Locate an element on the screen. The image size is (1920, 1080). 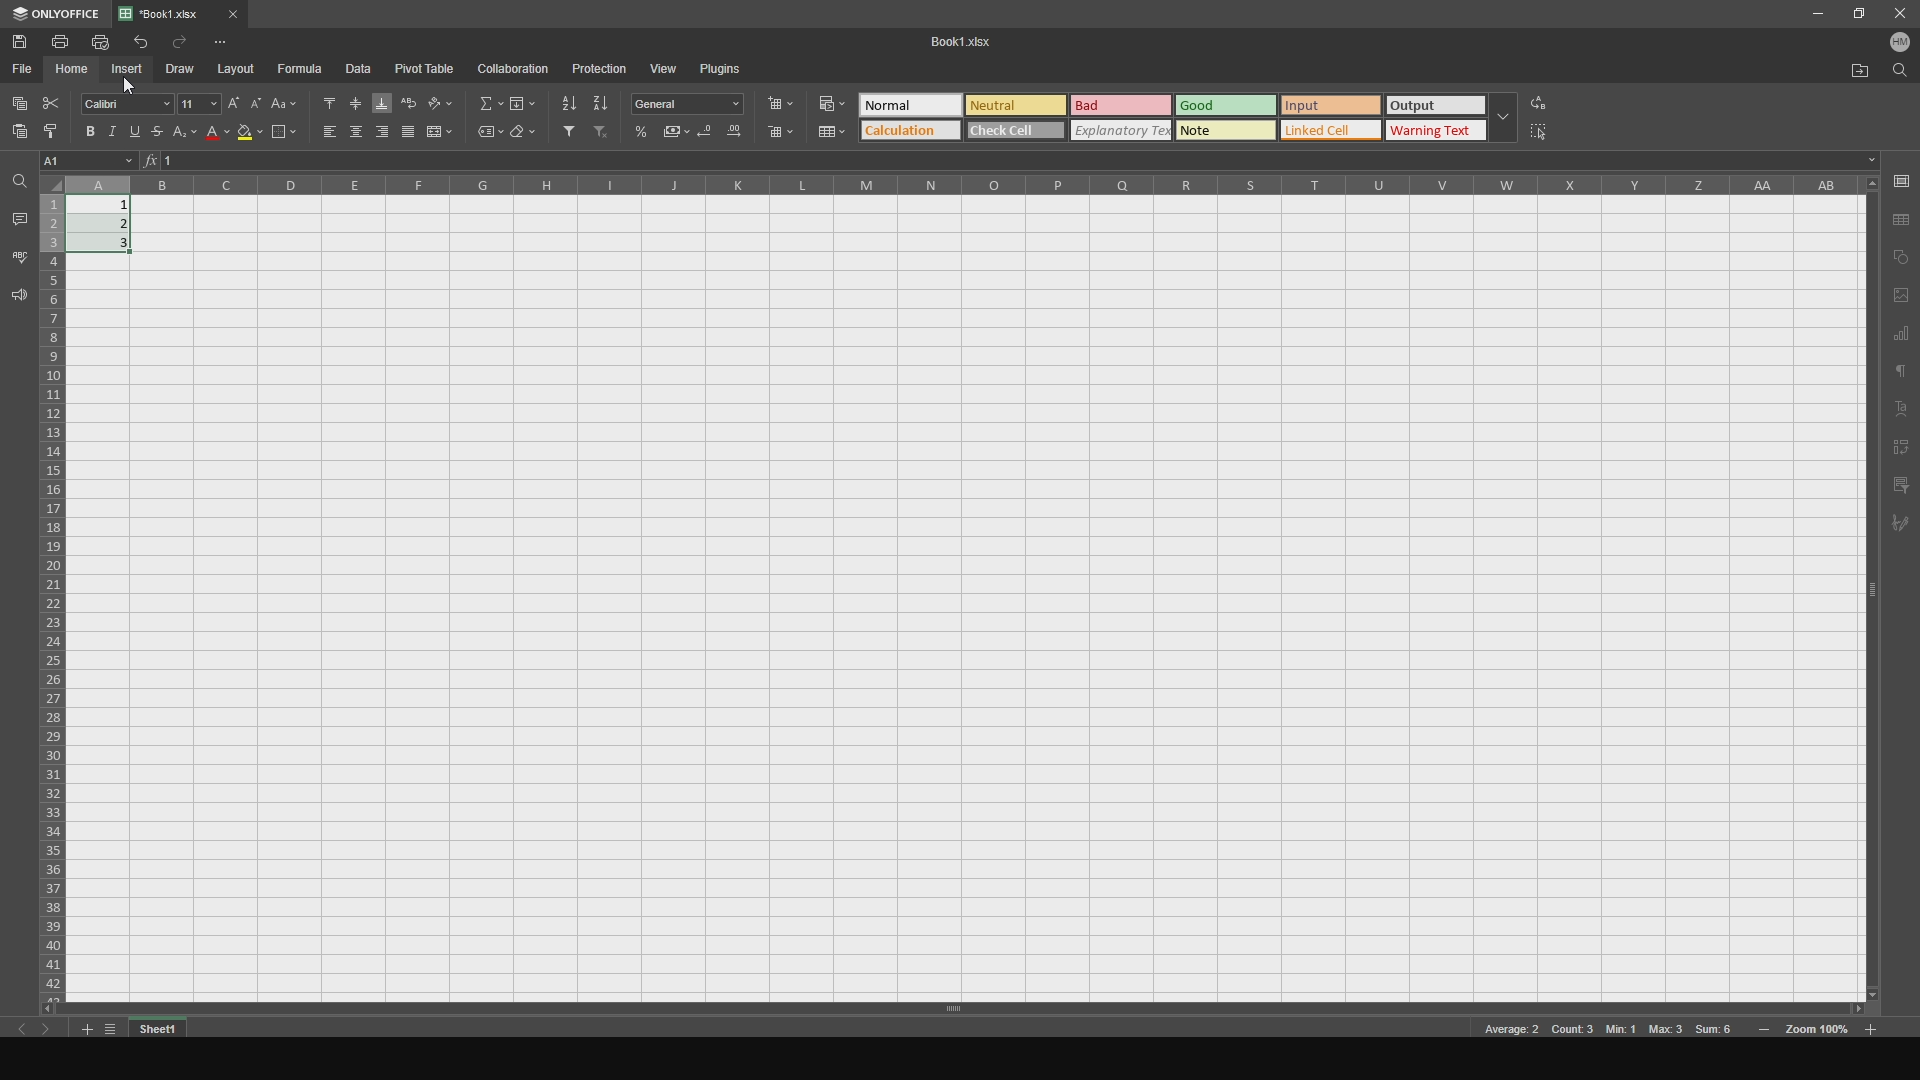
select all is located at coordinates (1551, 135).